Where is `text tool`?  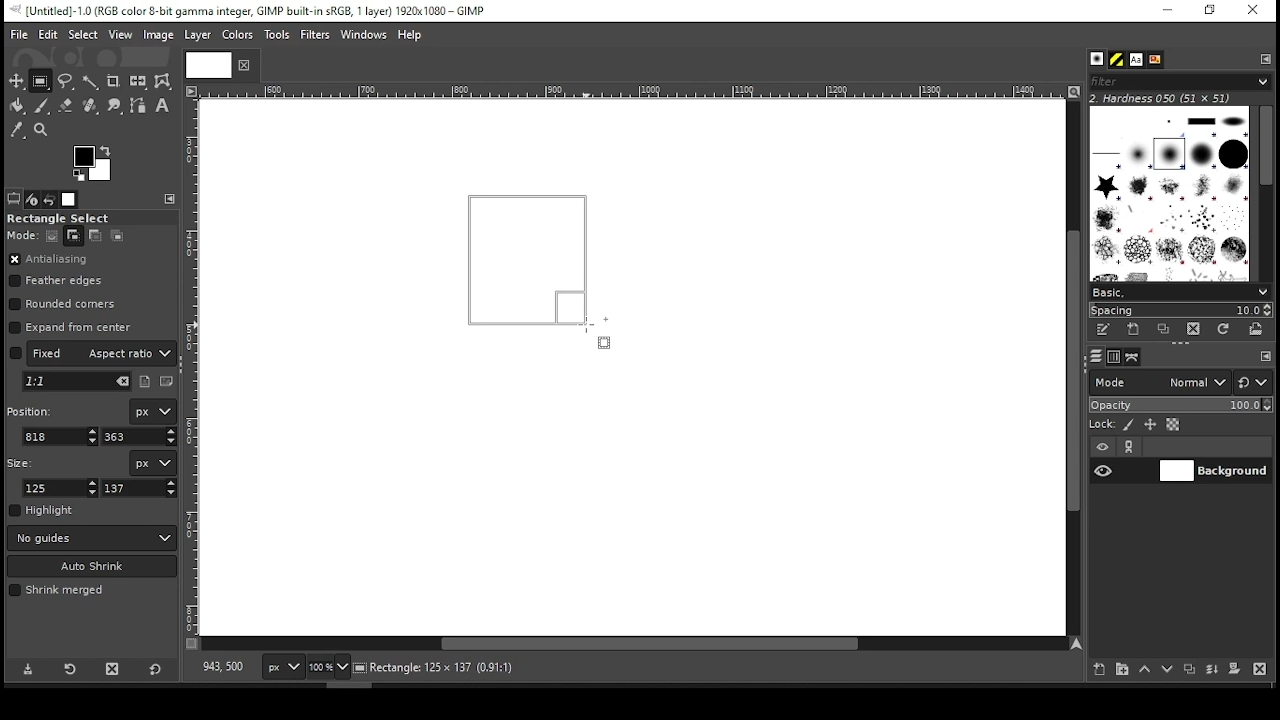
text tool is located at coordinates (162, 107).